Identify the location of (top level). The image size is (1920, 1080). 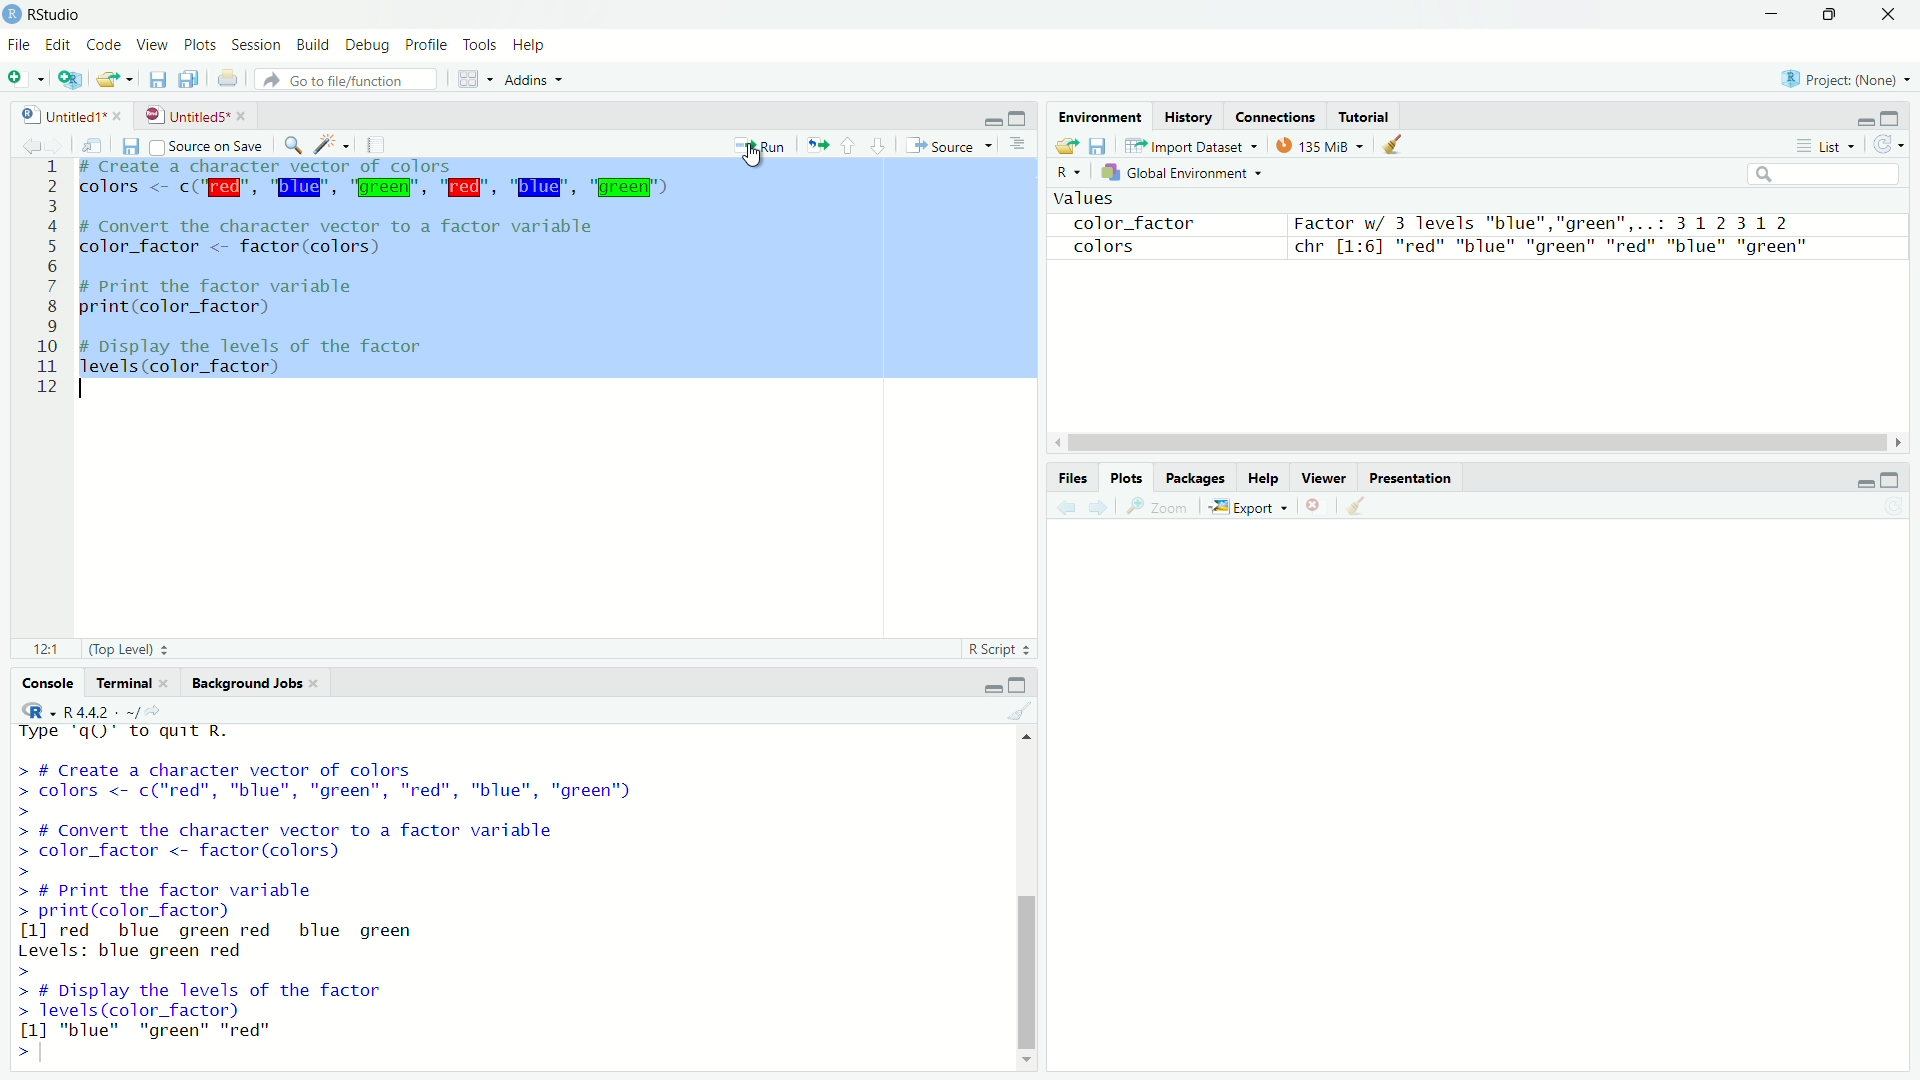
(137, 649).